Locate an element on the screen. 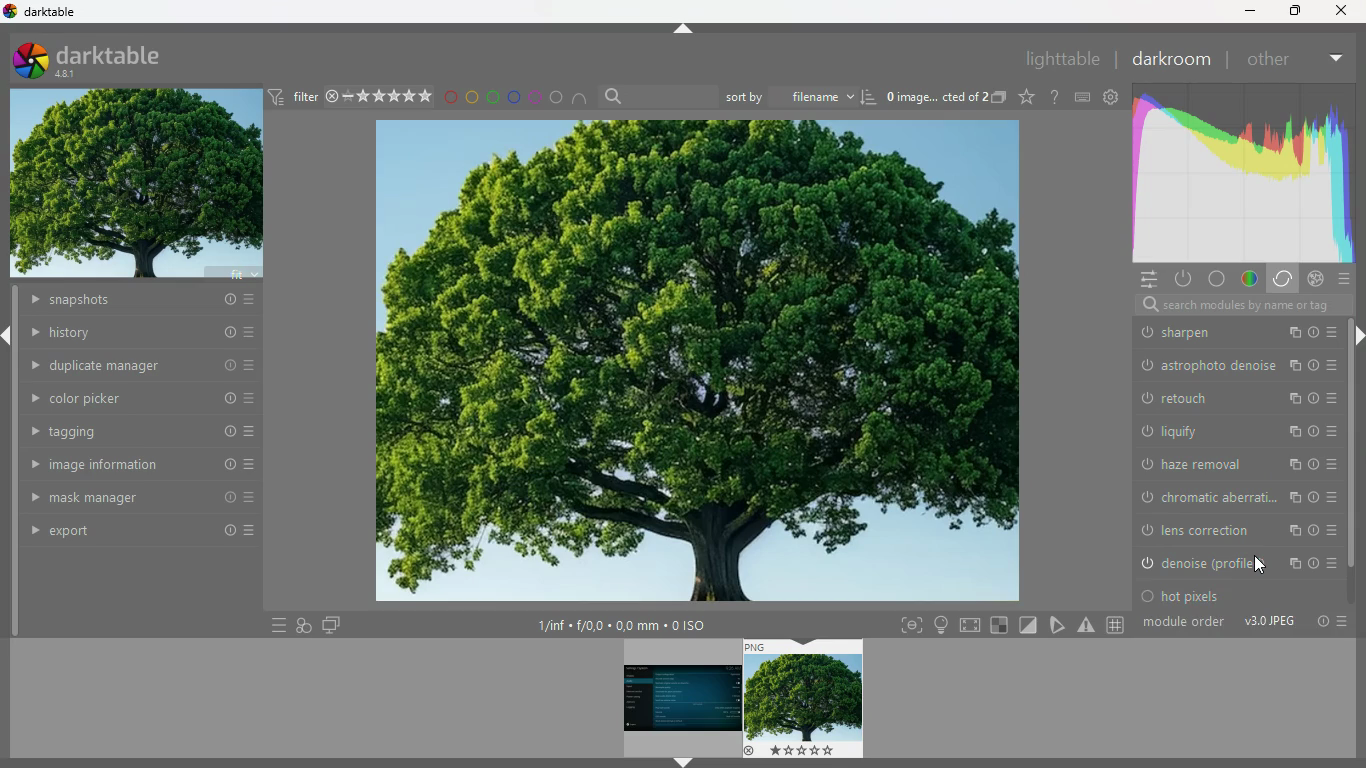 This screenshot has height=768, width=1366. global vibrance is located at coordinates (1237, 560).